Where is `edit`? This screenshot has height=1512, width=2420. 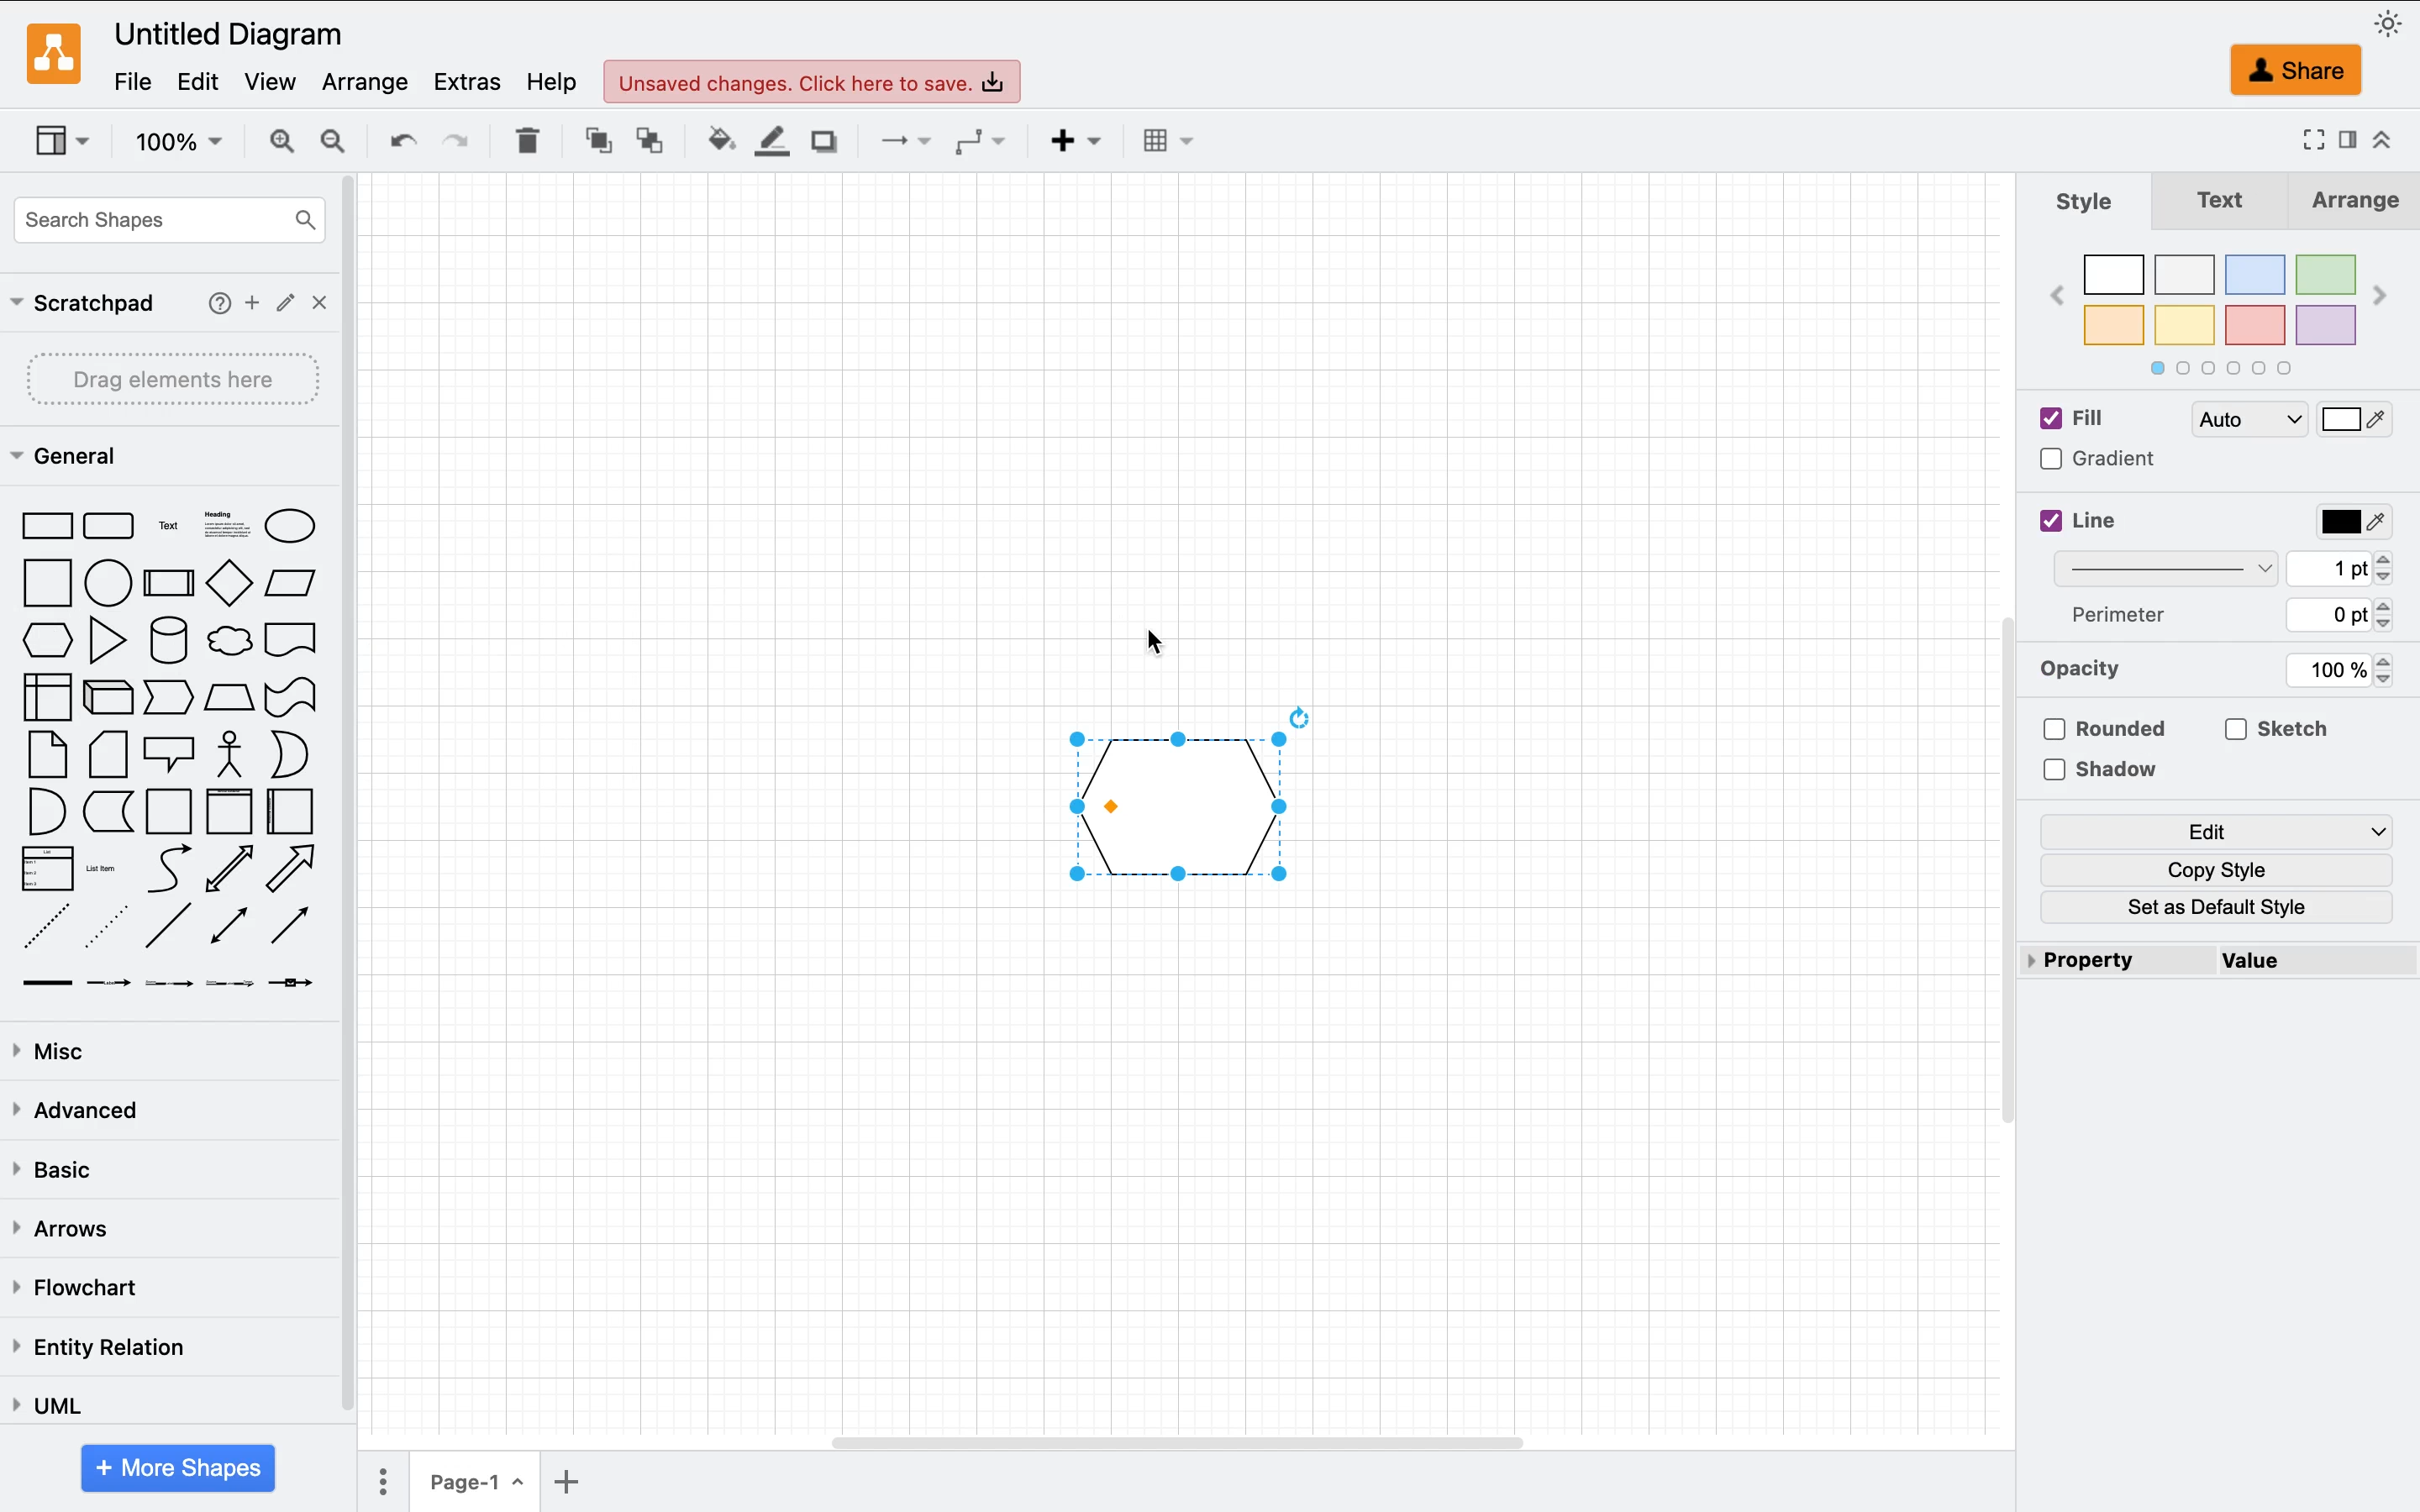
edit is located at coordinates (205, 81).